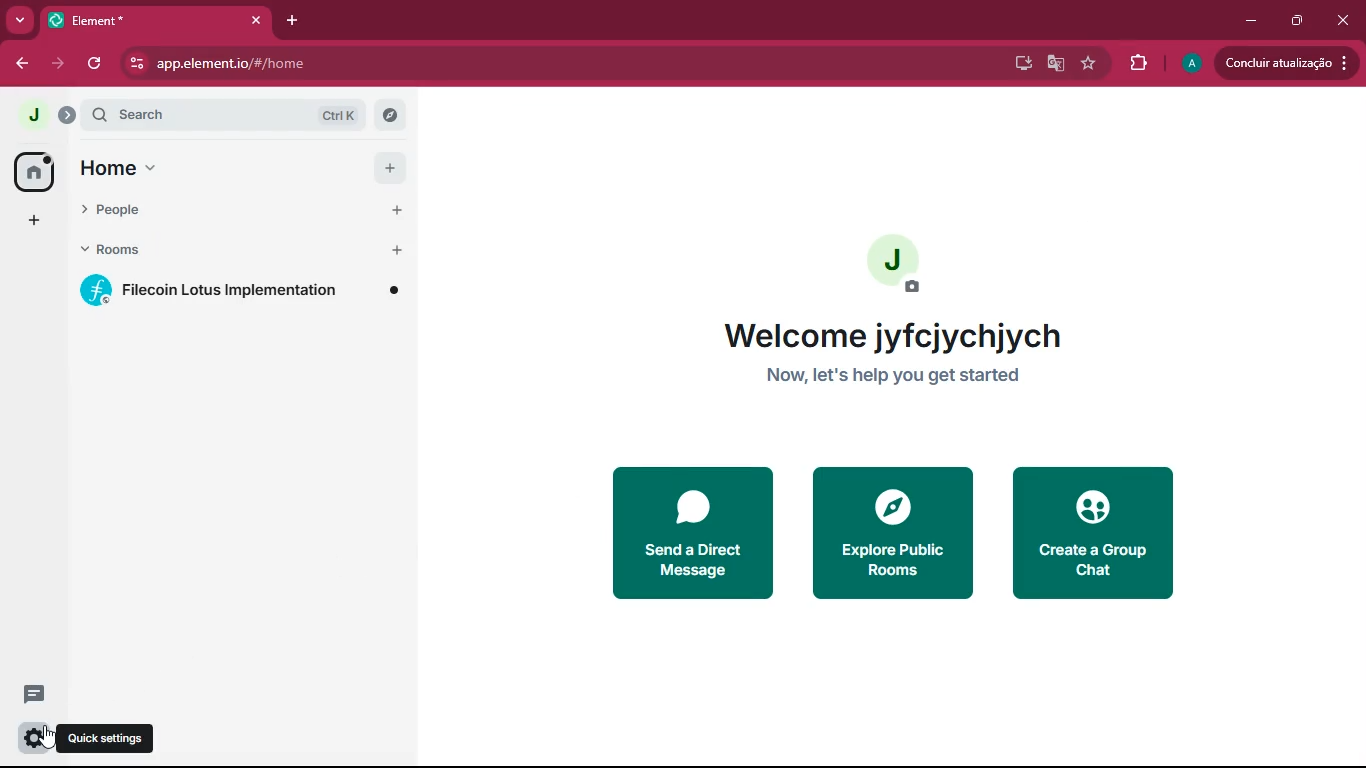  Describe the element at coordinates (1019, 63) in the screenshot. I see `desktop` at that location.